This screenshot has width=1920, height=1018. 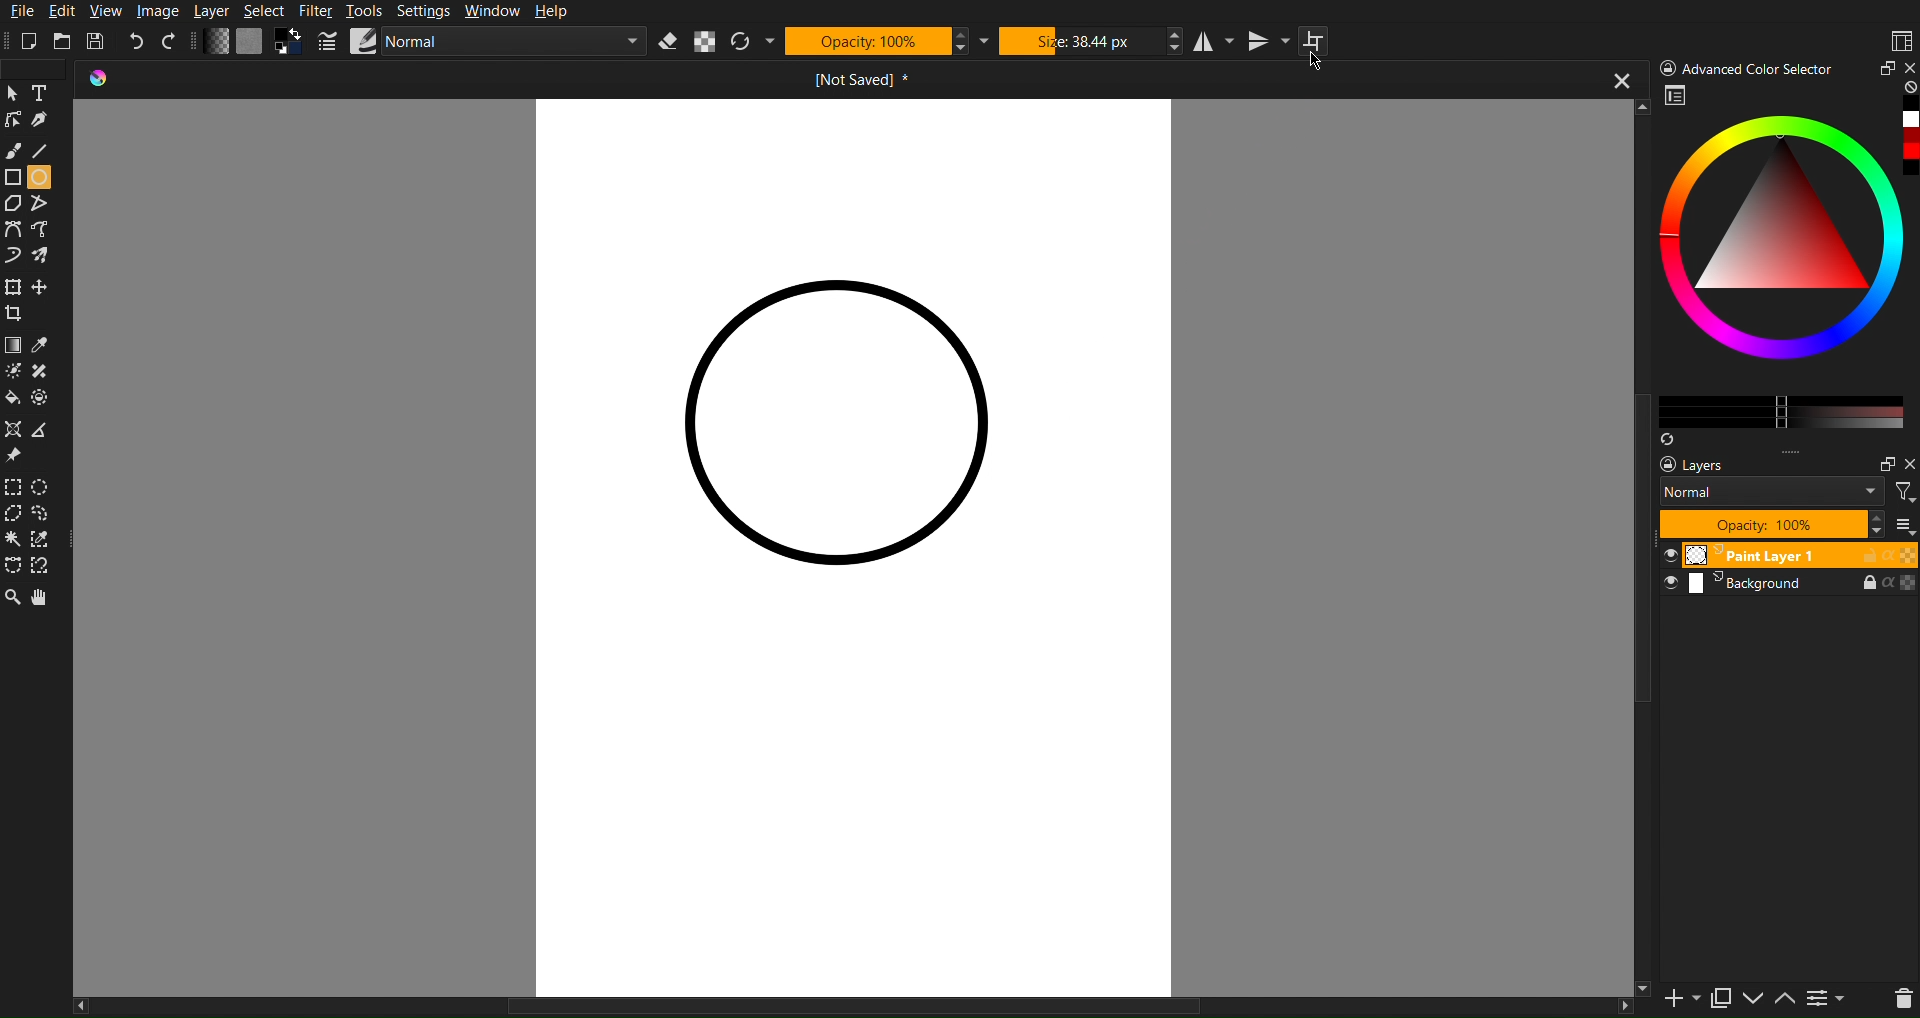 What do you see at coordinates (12, 286) in the screenshot?
I see `Move Tools` at bounding box center [12, 286].